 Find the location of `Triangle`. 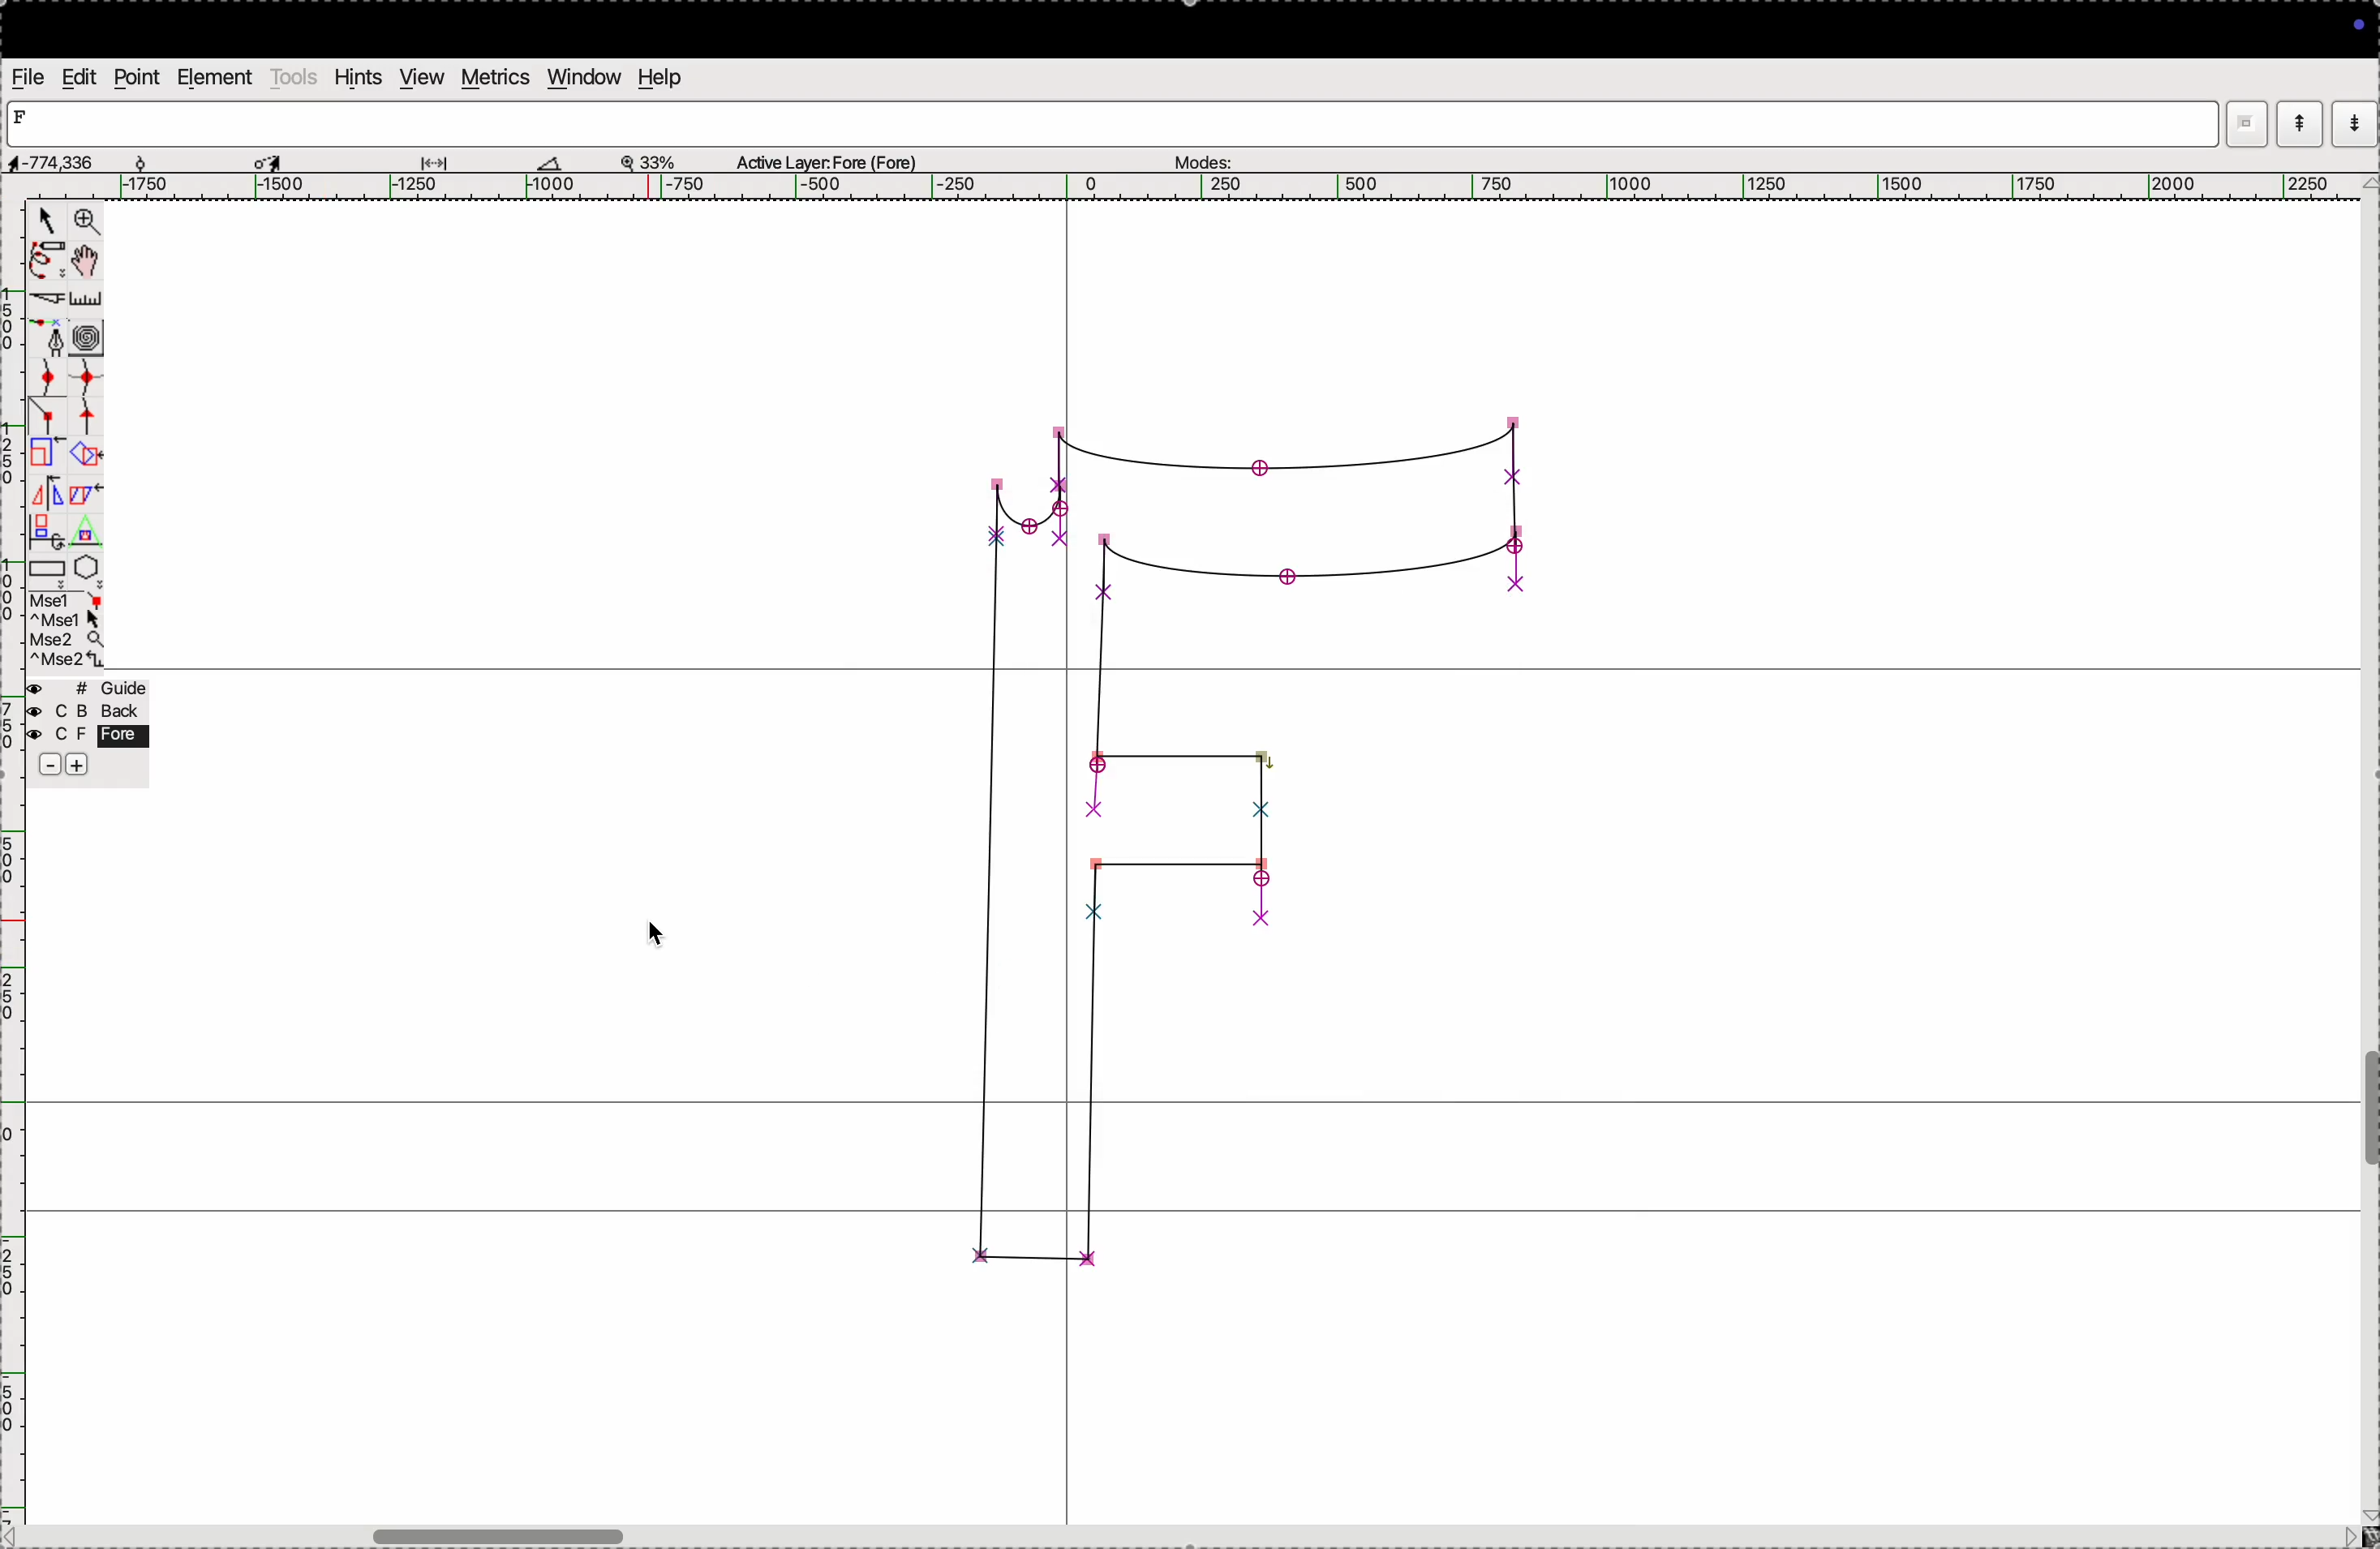

Triangle is located at coordinates (85, 531).